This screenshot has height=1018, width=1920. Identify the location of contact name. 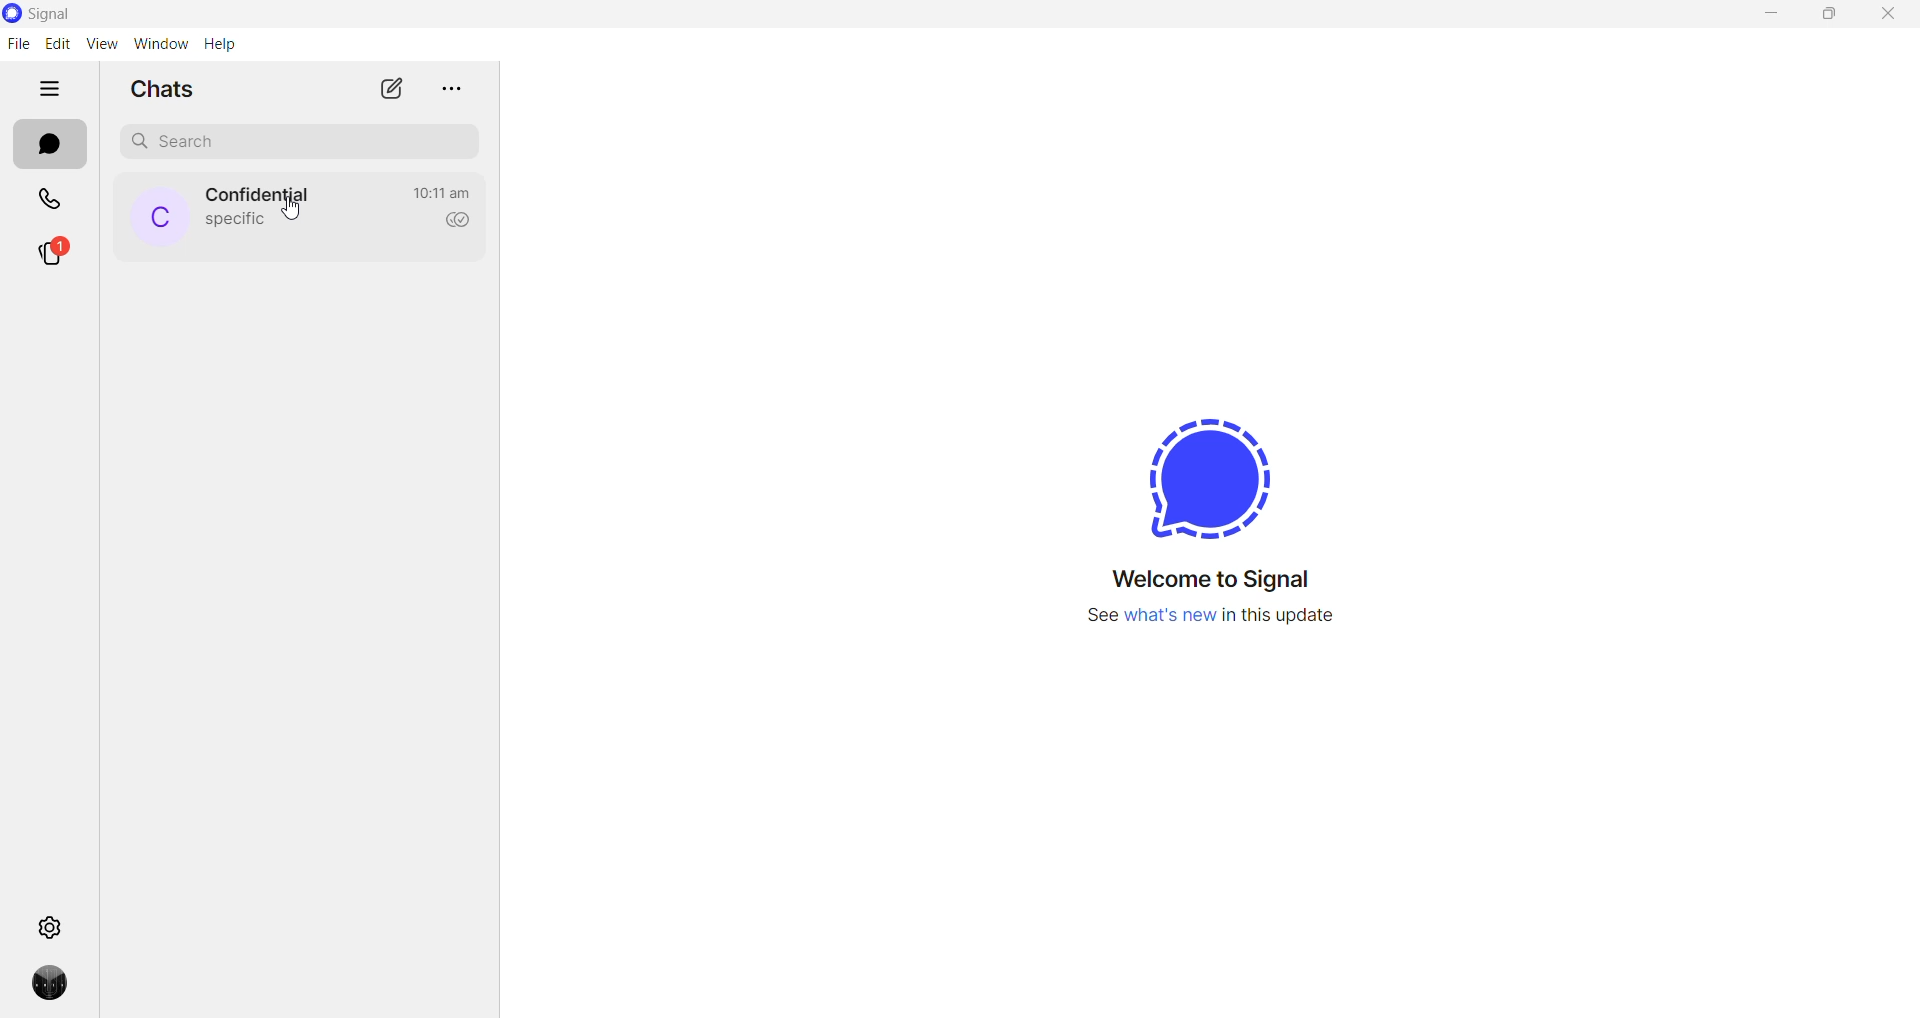
(260, 196).